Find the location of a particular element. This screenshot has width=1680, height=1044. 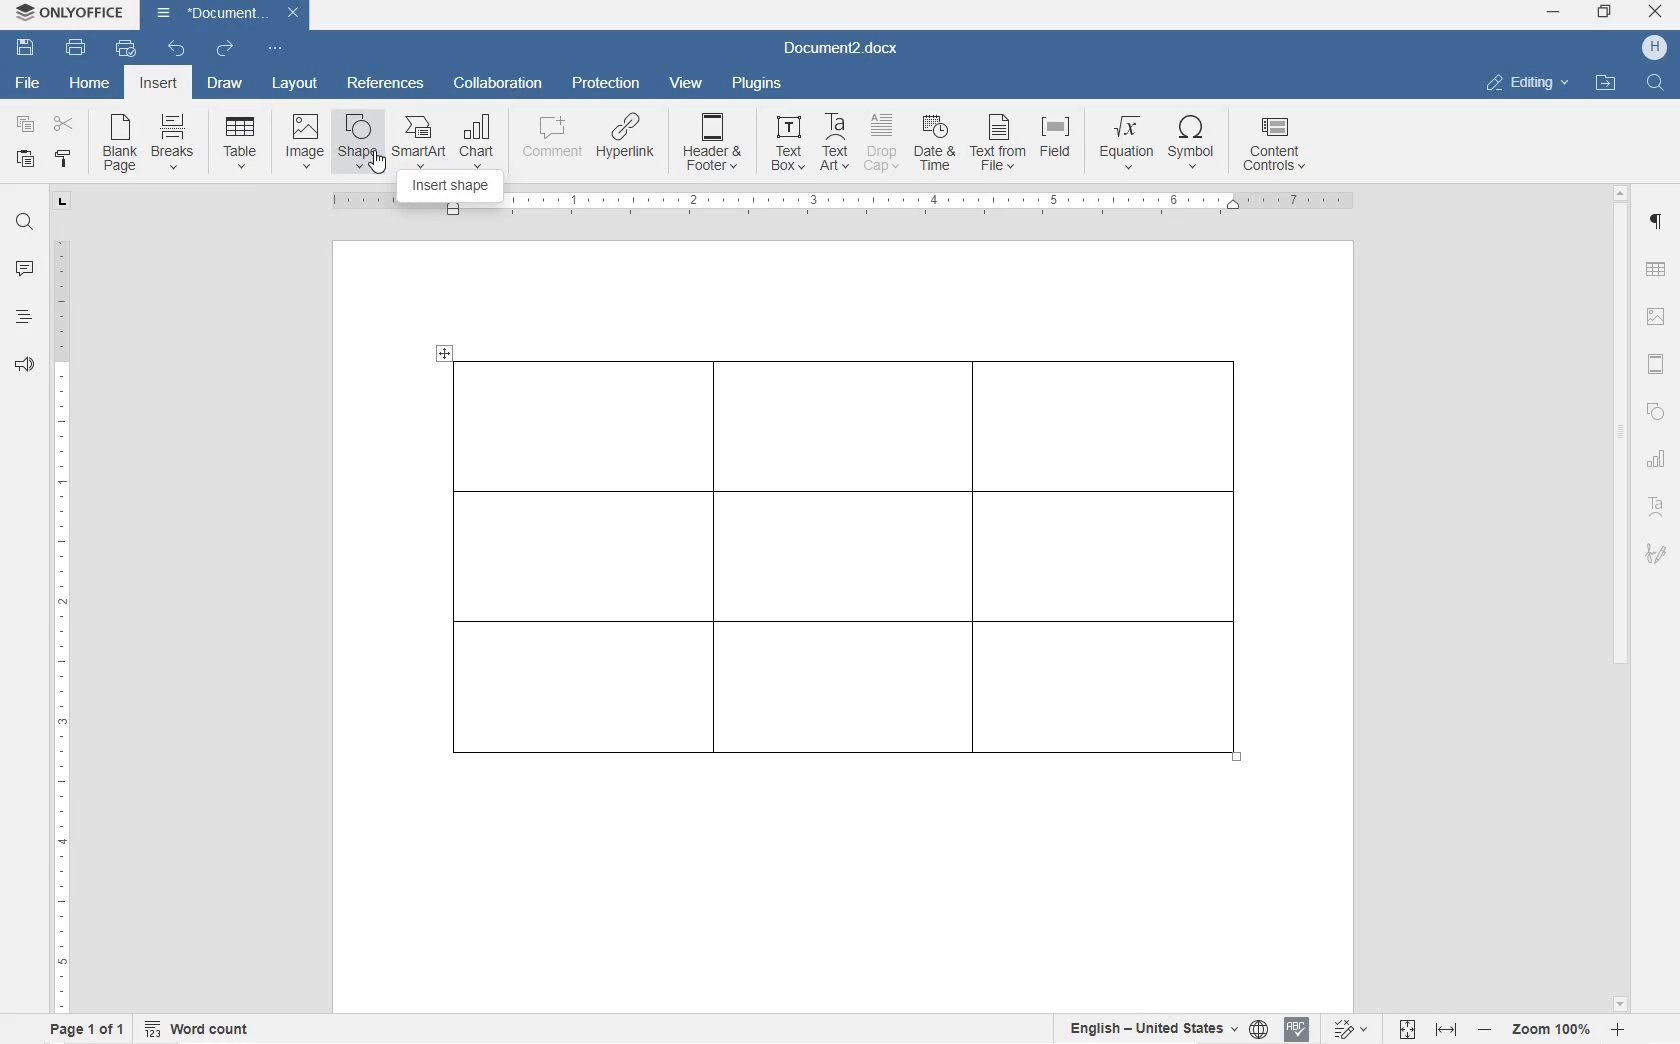

INSERT SHAPE is located at coordinates (357, 145).